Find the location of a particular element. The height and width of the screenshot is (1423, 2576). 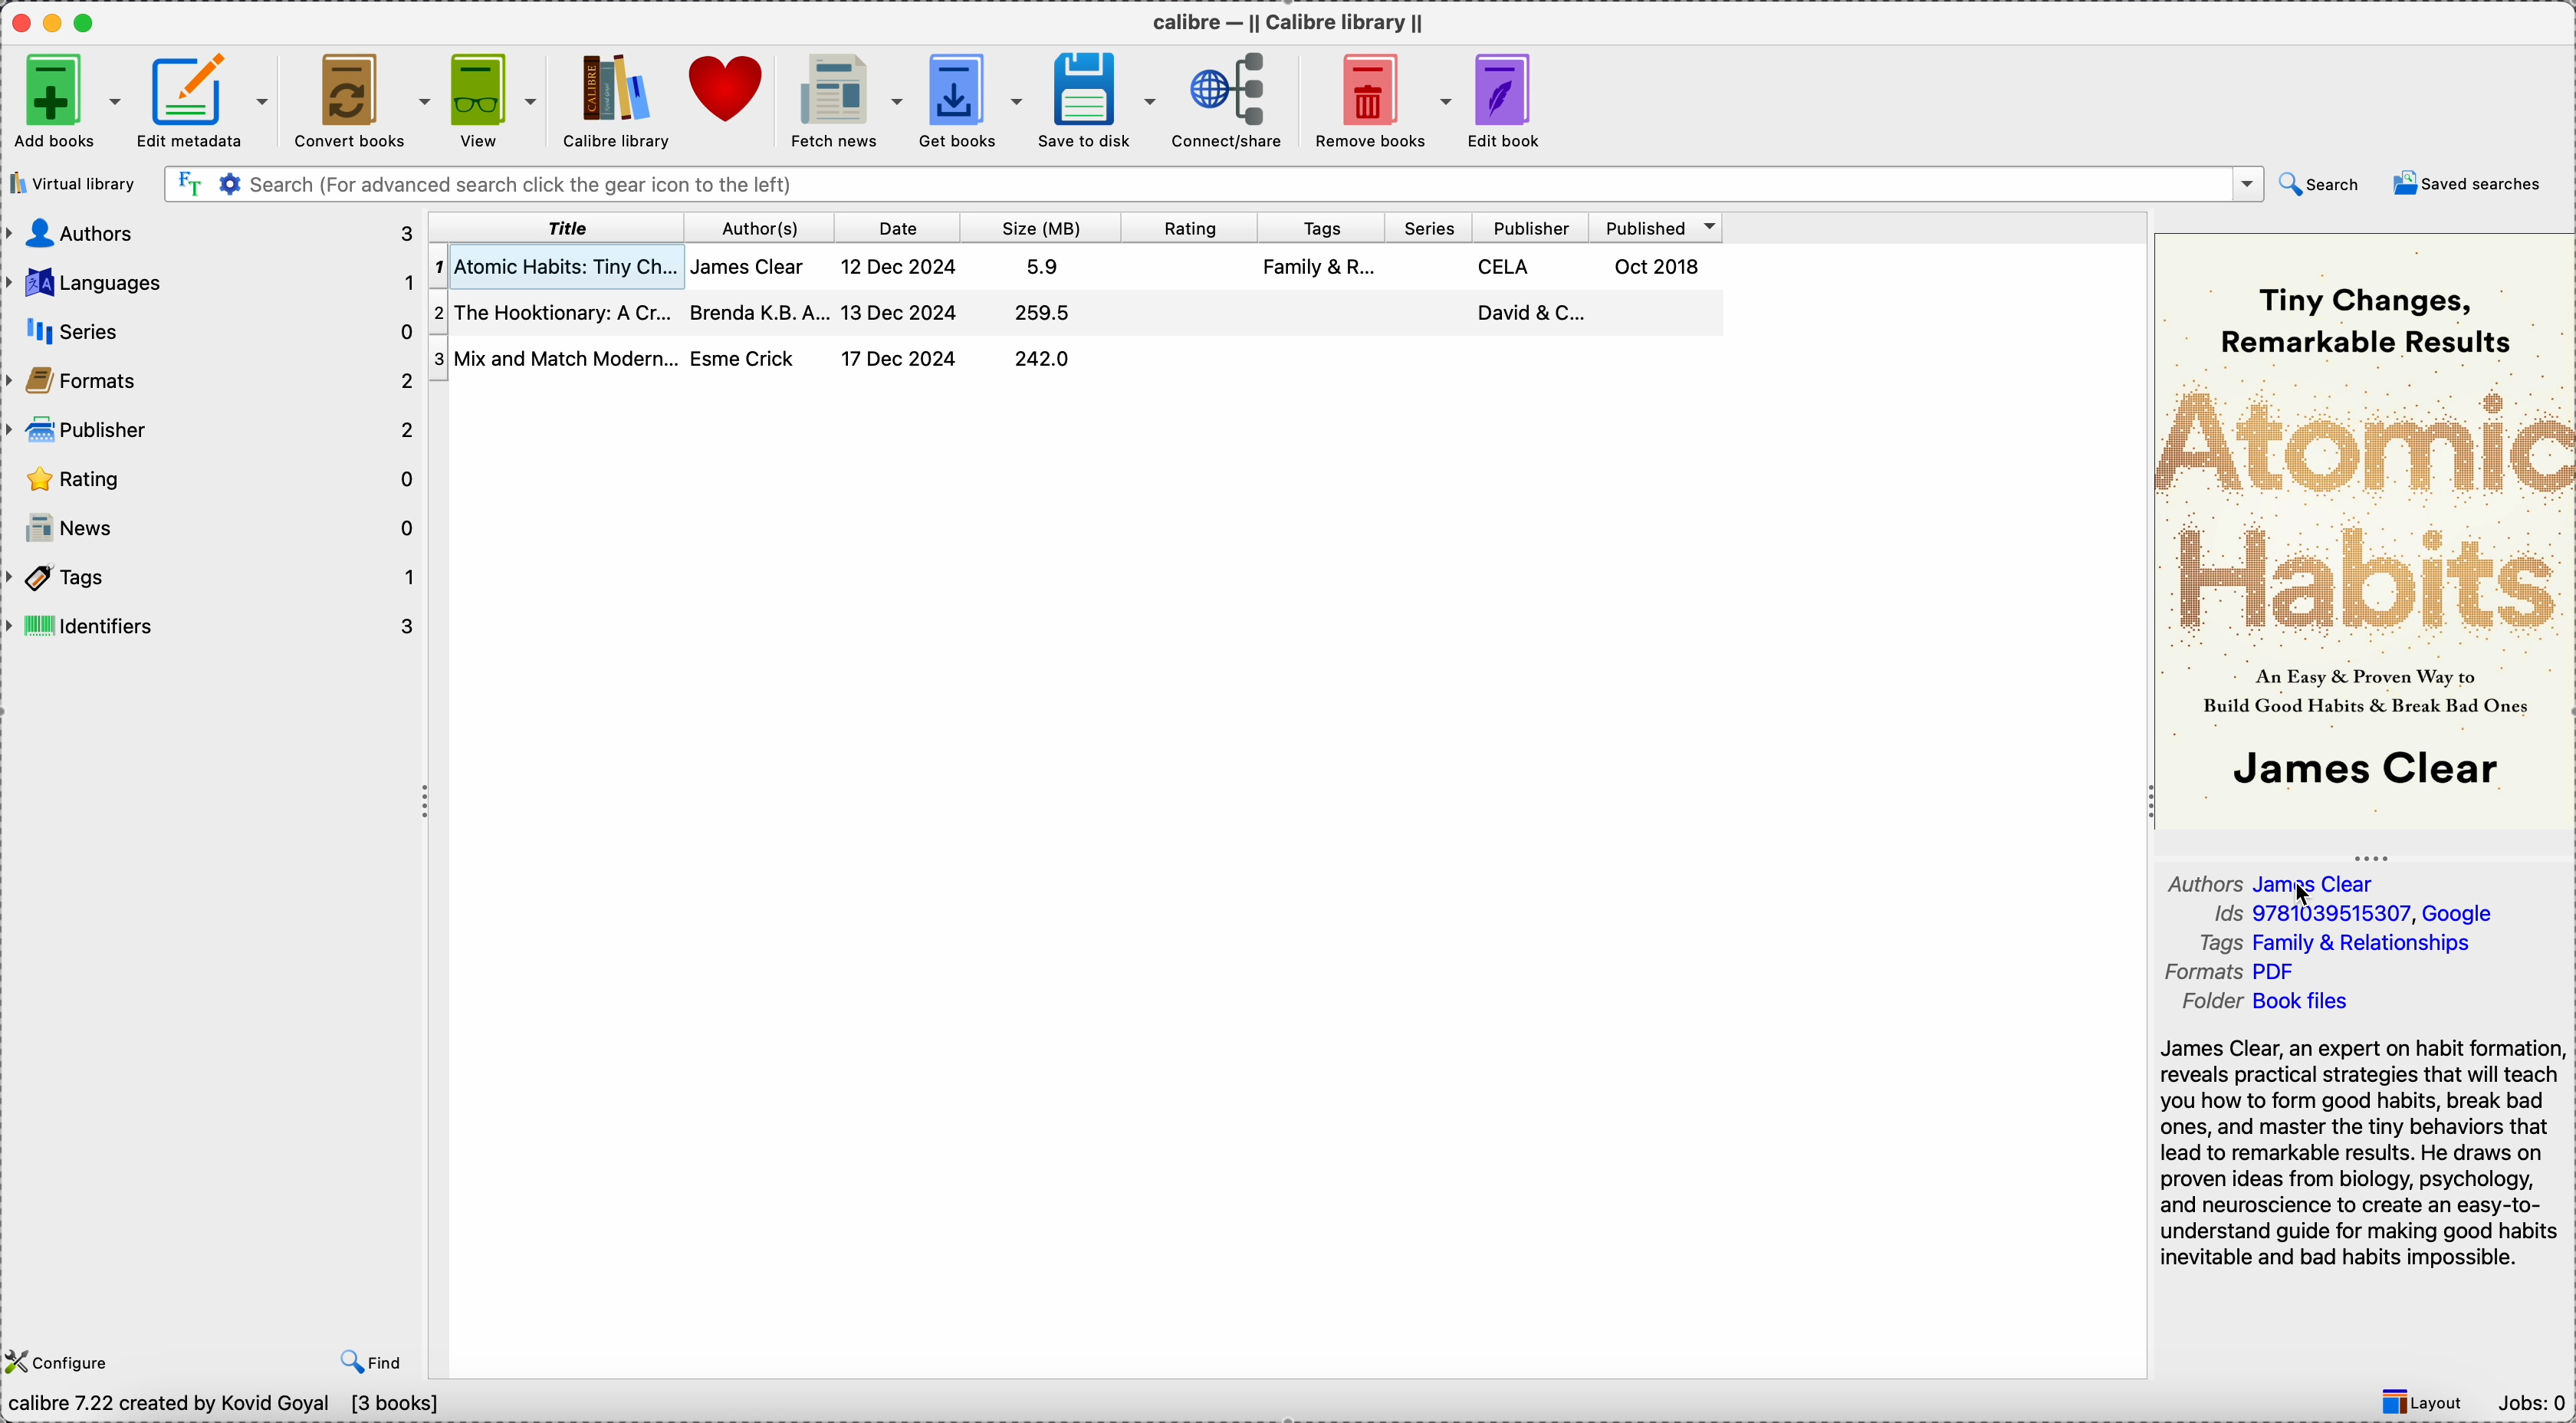

series is located at coordinates (1428, 225).